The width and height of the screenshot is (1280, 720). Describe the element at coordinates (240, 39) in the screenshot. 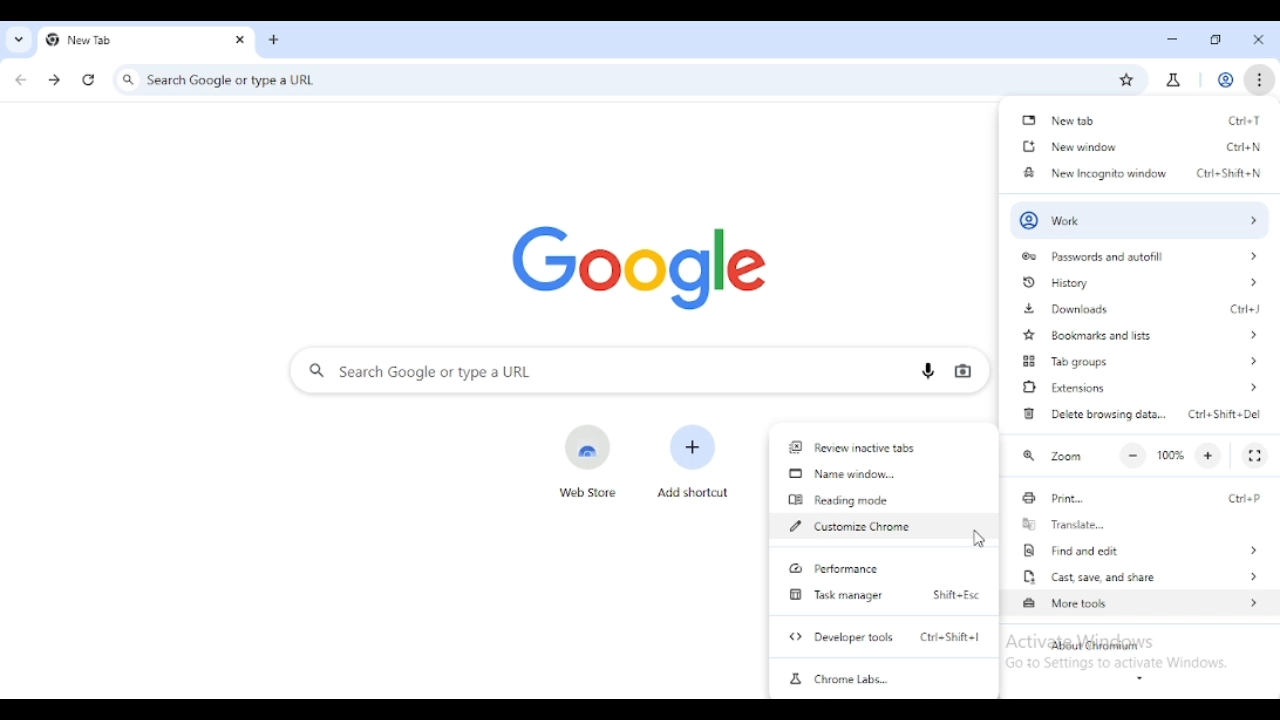

I see `close tab` at that location.